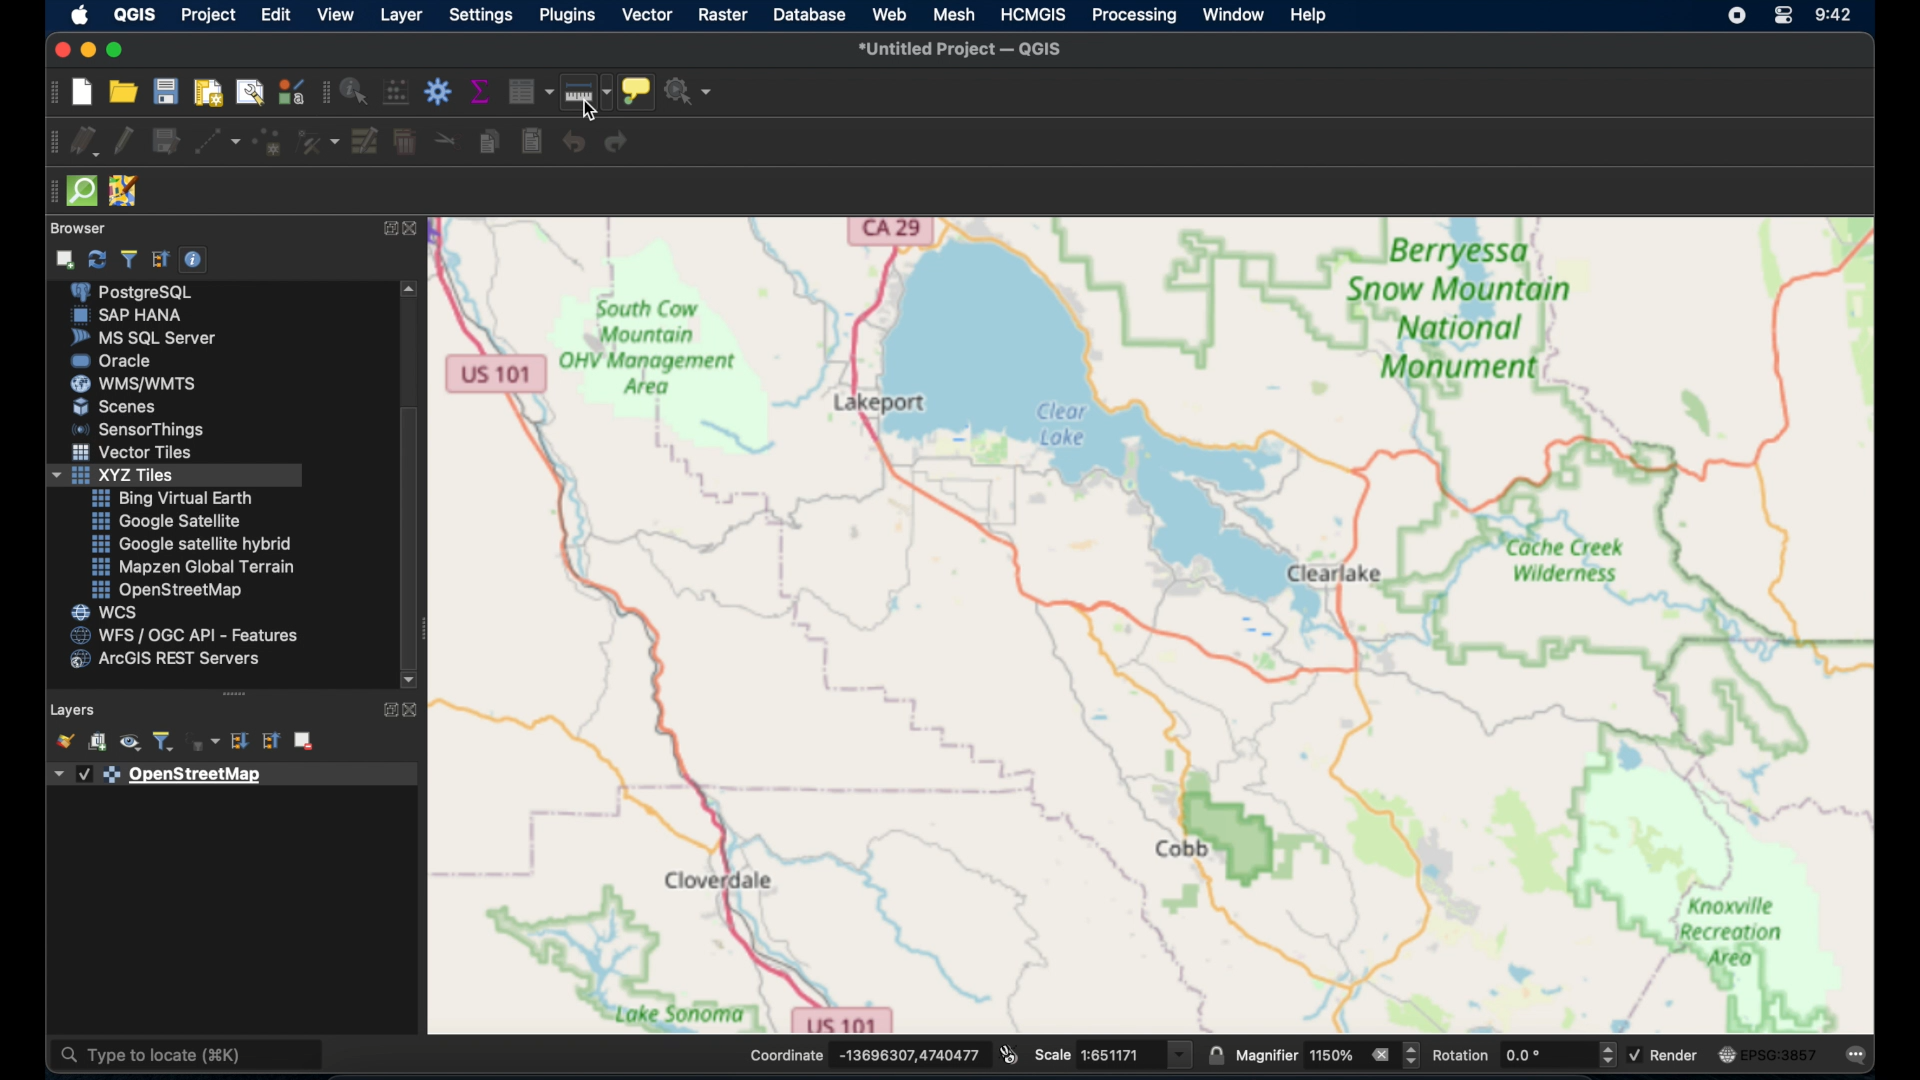 The width and height of the screenshot is (1920, 1080). What do you see at coordinates (121, 139) in the screenshot?
I see `toggle editing` at bounding box center [121, 139].